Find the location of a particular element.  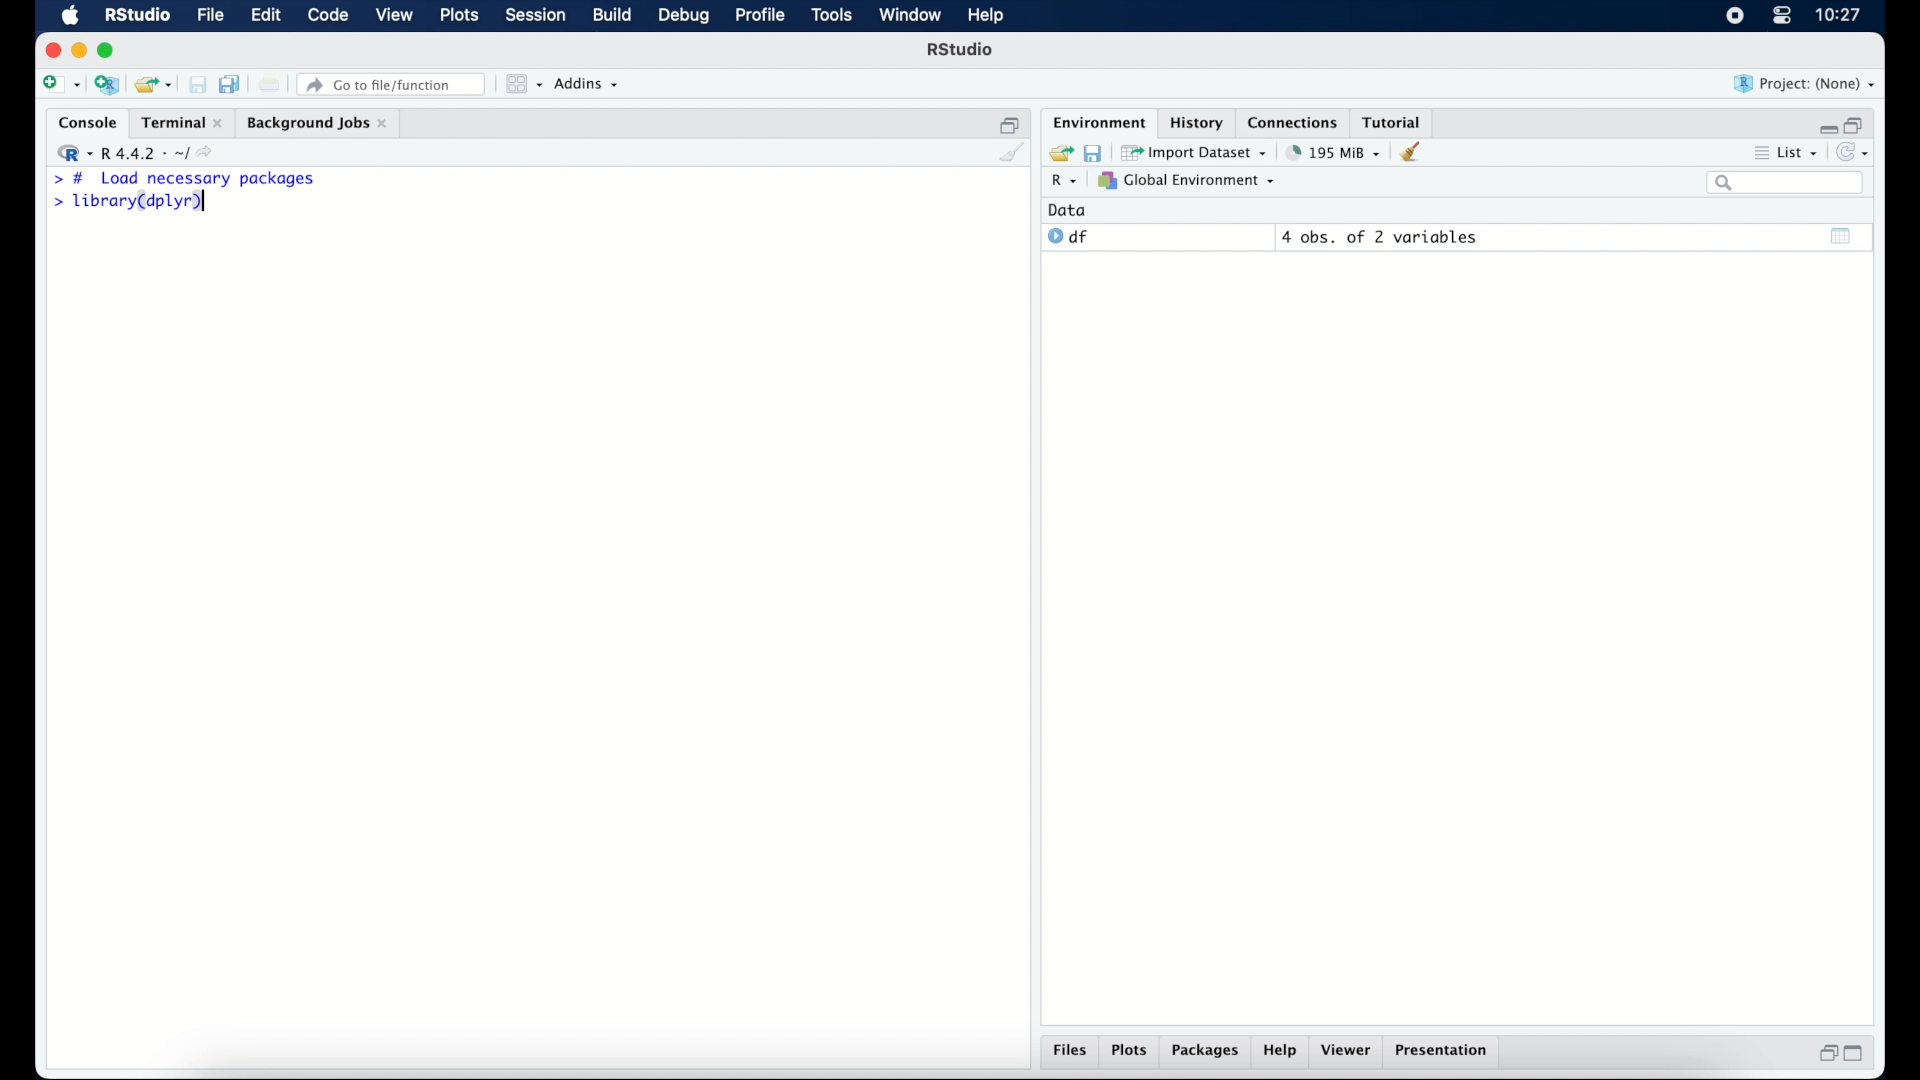

plots is located at coordinates (1132, 1052).